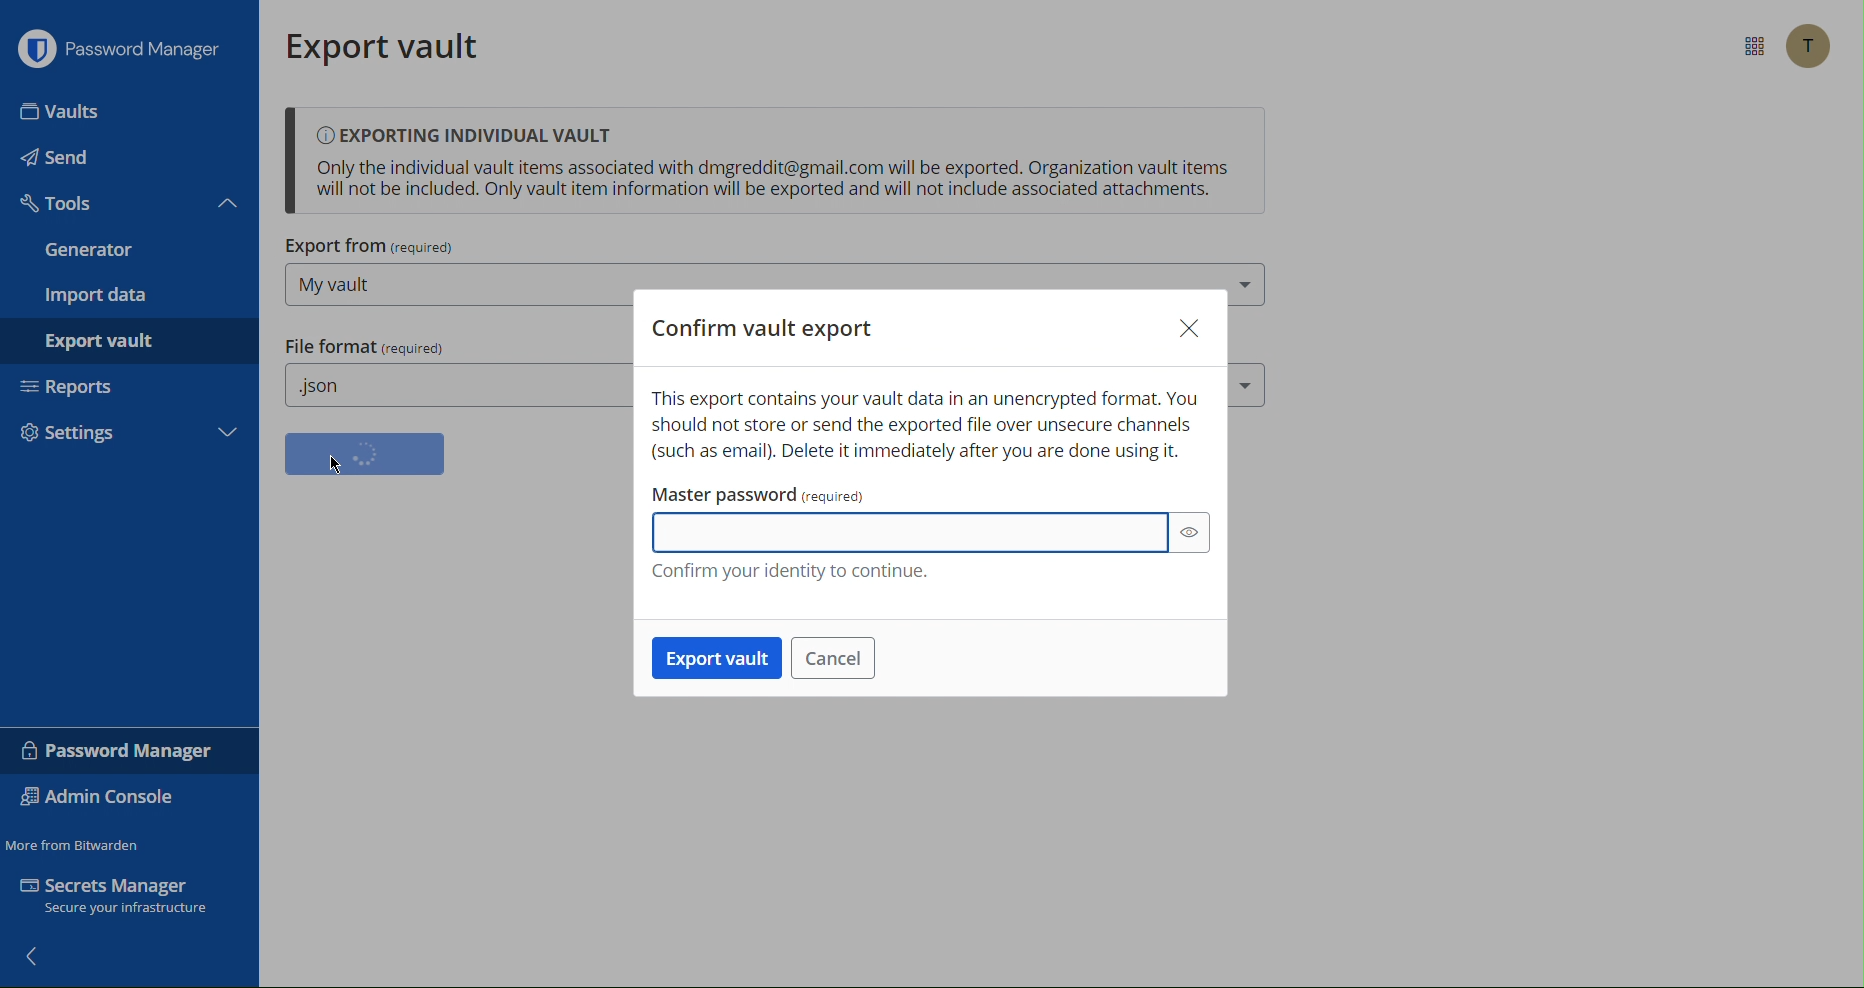 The height and width of the screenshot is (988, 1864). What do you see at coordinates (94, 429) in the screenshot?
I see `Settings` at bounding box center [94, 429].